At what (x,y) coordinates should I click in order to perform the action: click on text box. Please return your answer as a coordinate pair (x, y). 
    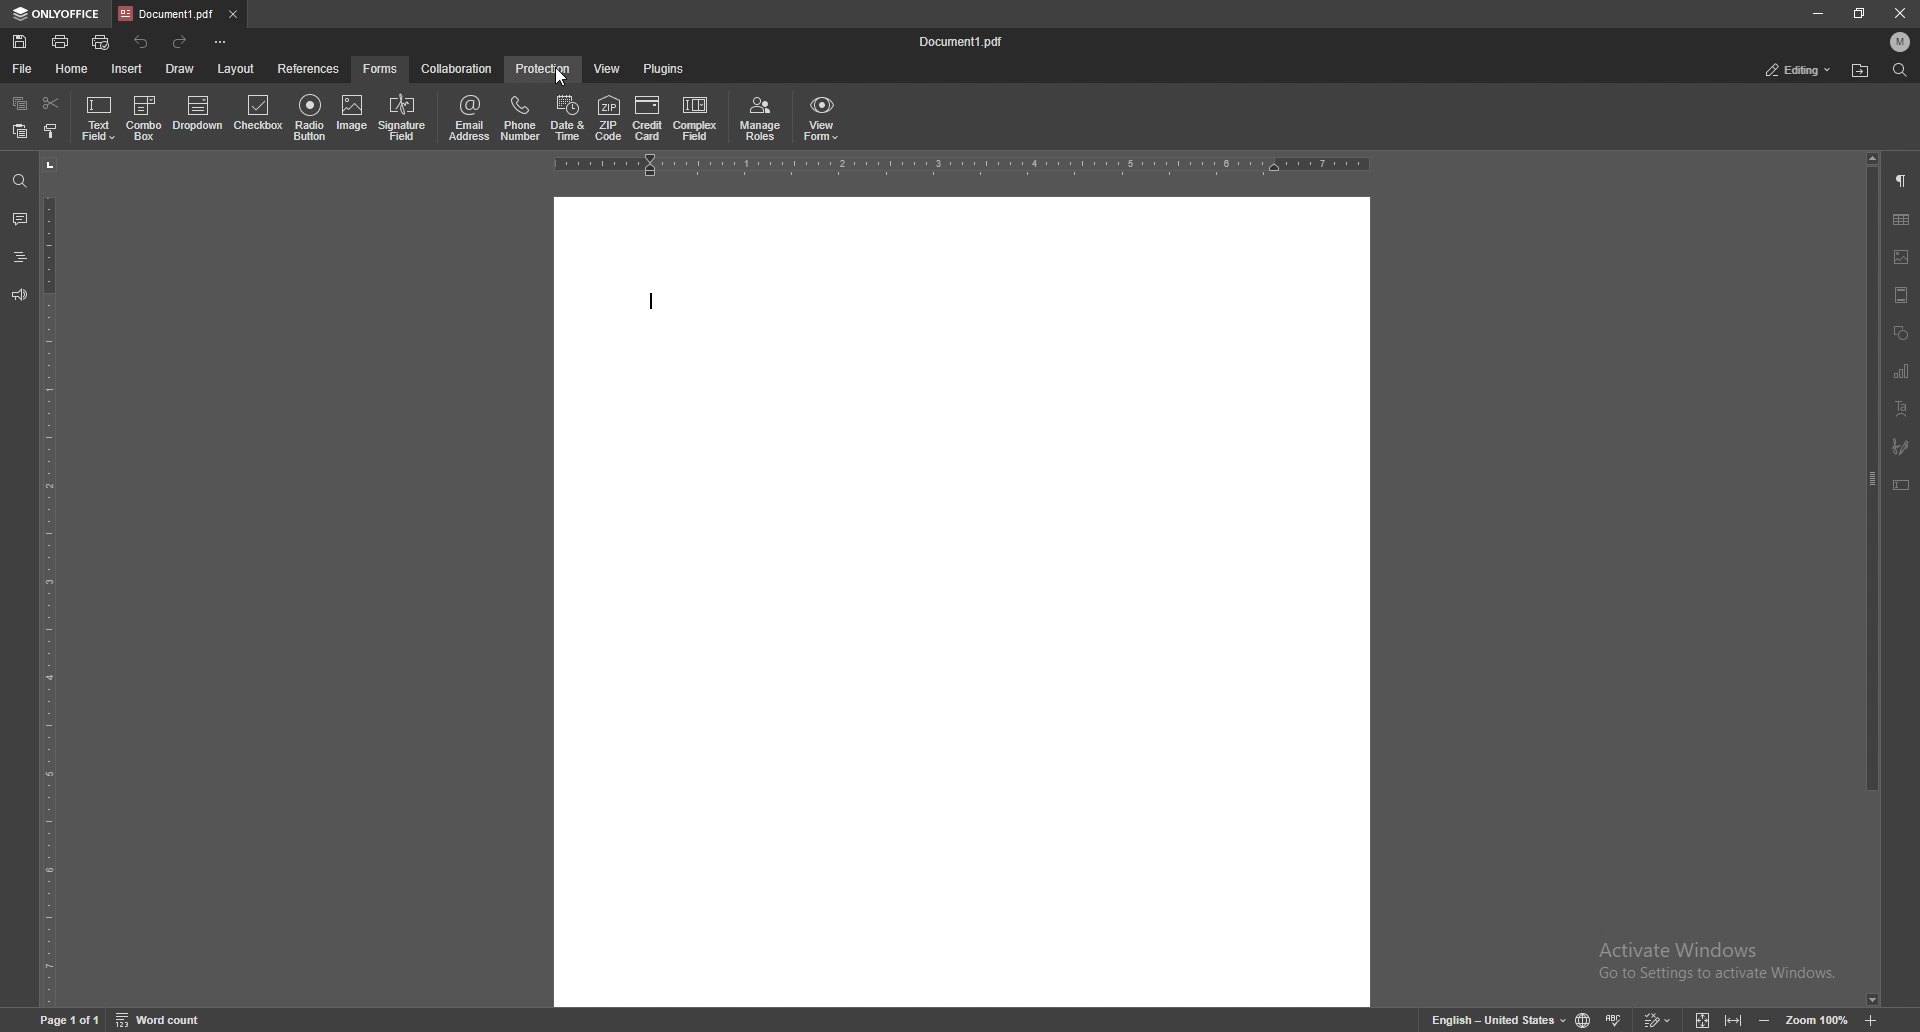
    Looking at the image, I should click on (1902, 485).